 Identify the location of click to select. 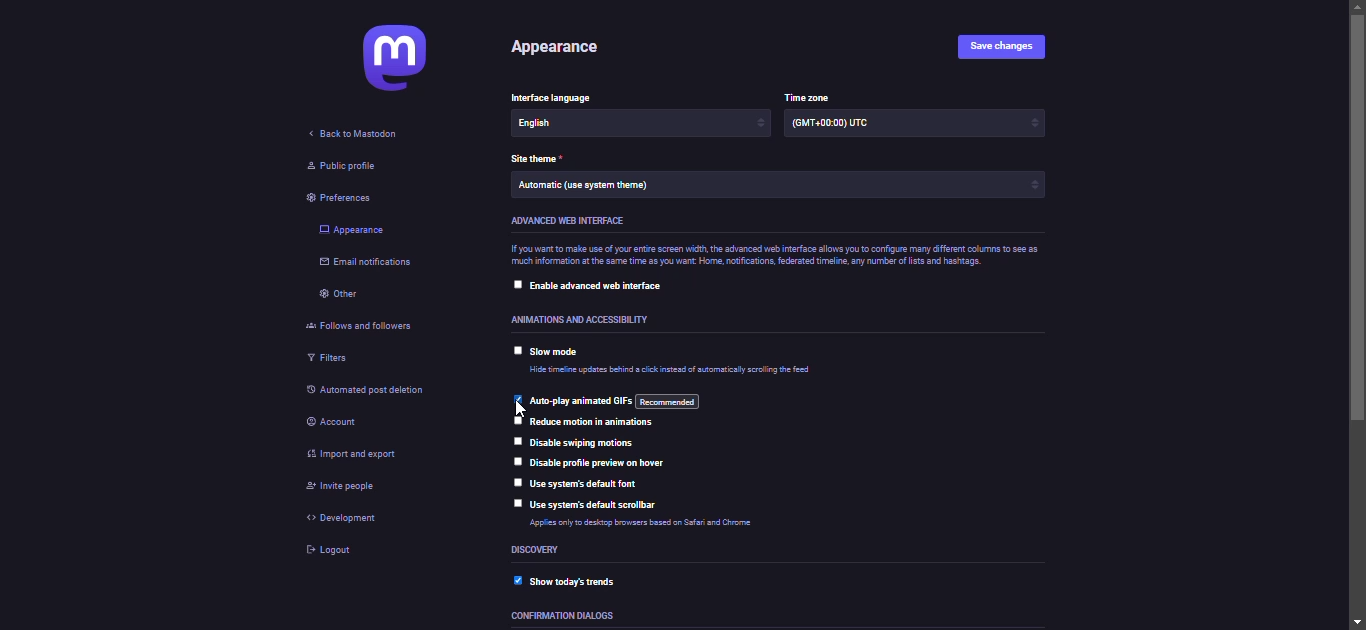
(515, 438).